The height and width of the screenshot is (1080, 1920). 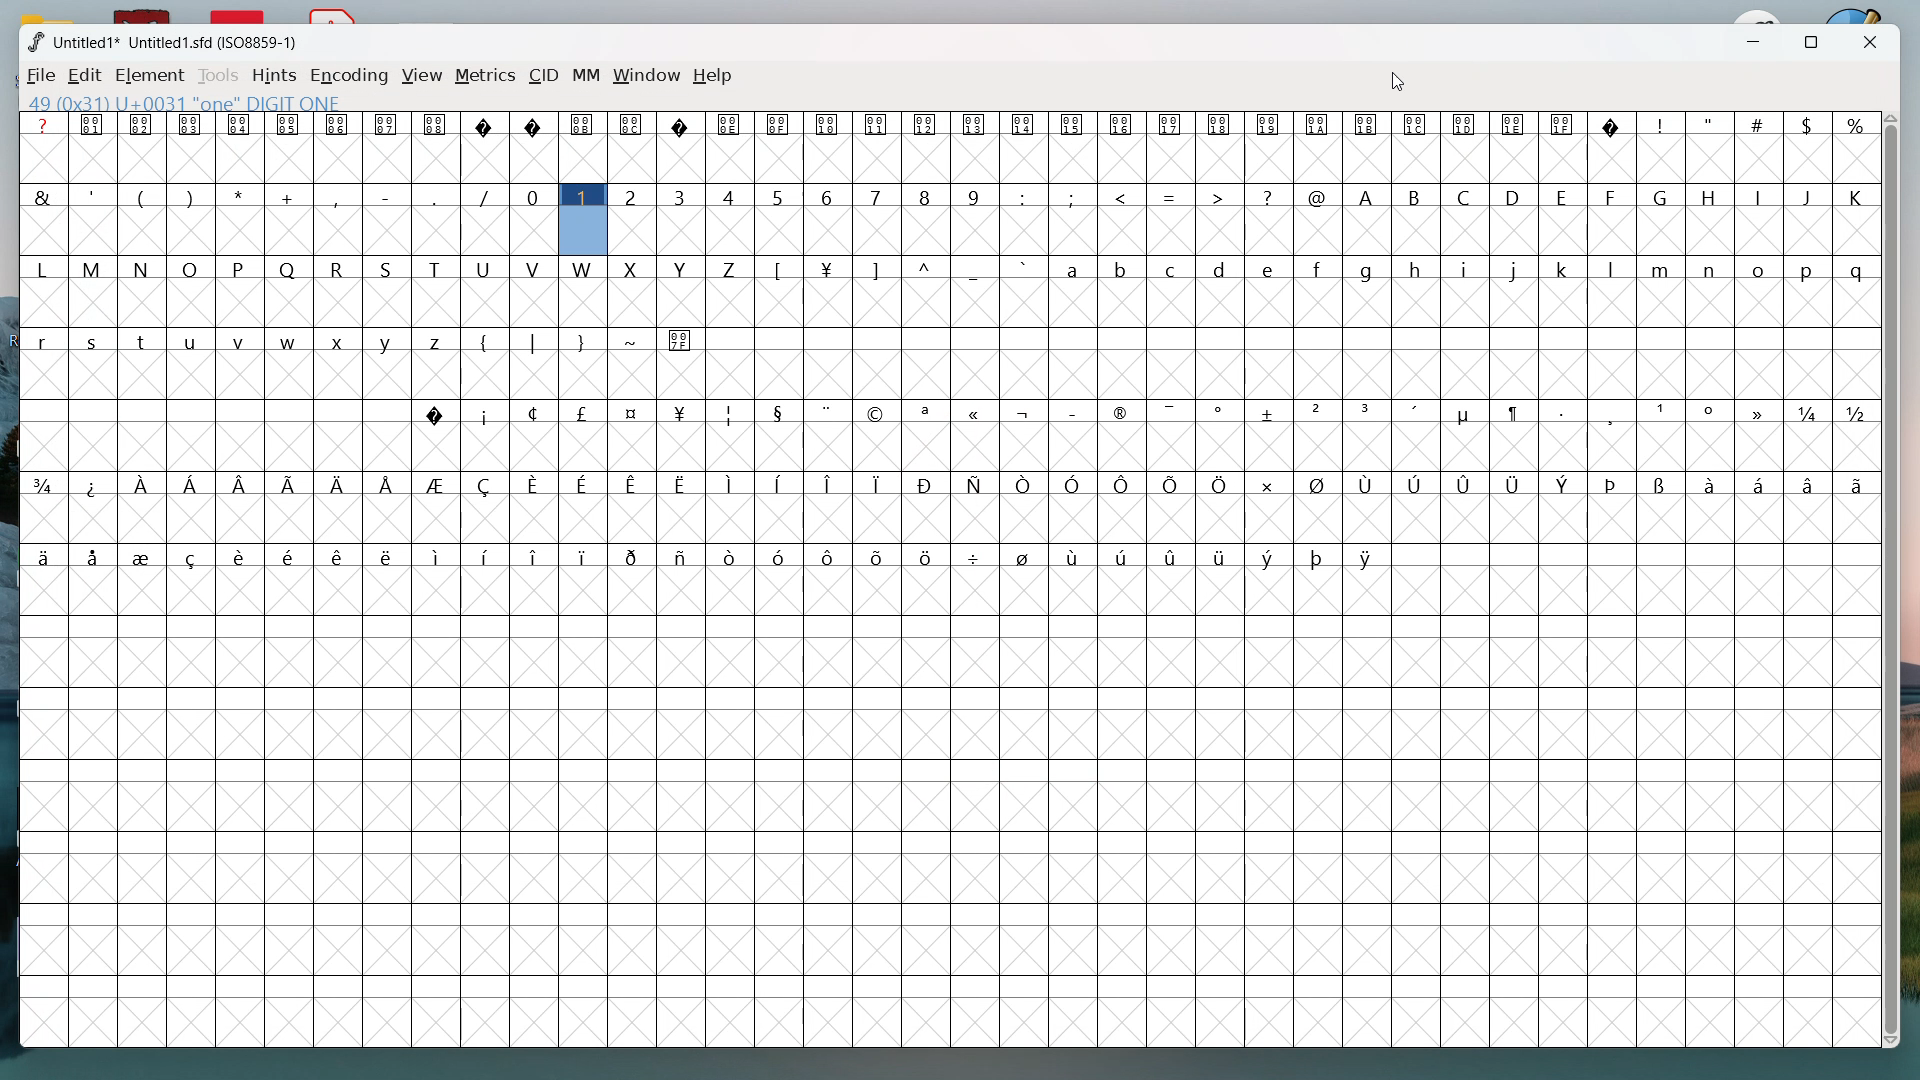 I want to click on symbol, so click(x=832, y=482).